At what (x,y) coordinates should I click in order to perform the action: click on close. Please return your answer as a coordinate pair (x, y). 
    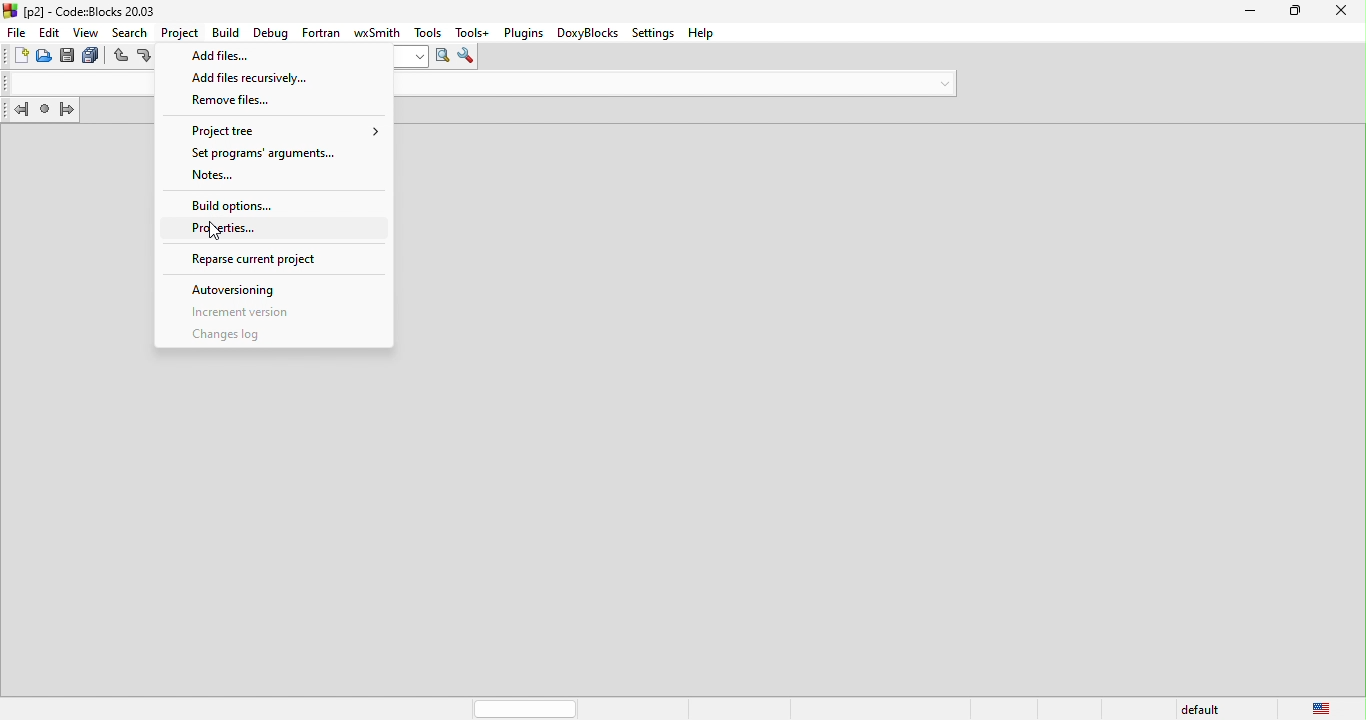
    Looking at the image, I should click on (1343, 13).